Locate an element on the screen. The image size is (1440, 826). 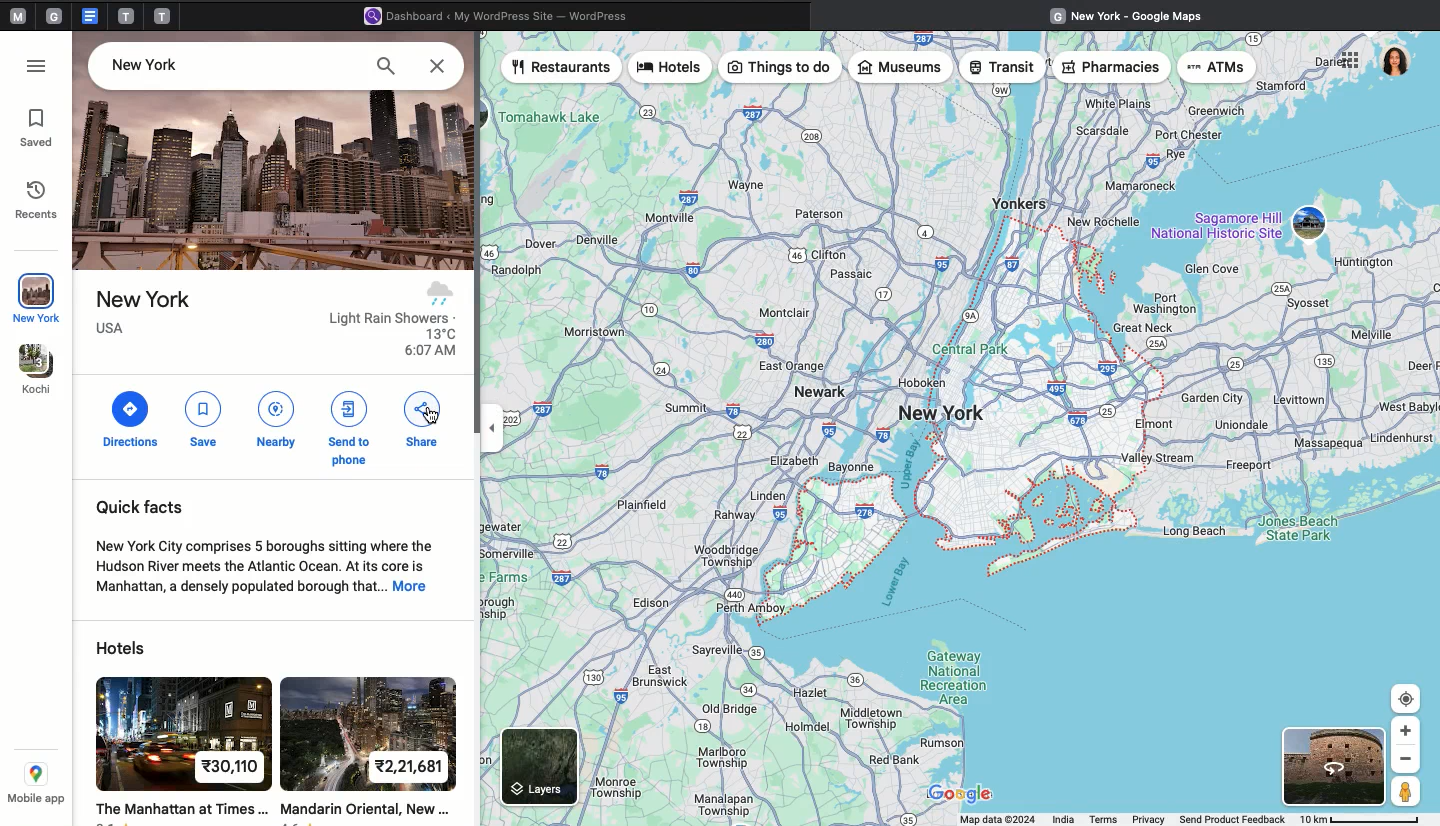
tab is located at coordinates (57, 16).